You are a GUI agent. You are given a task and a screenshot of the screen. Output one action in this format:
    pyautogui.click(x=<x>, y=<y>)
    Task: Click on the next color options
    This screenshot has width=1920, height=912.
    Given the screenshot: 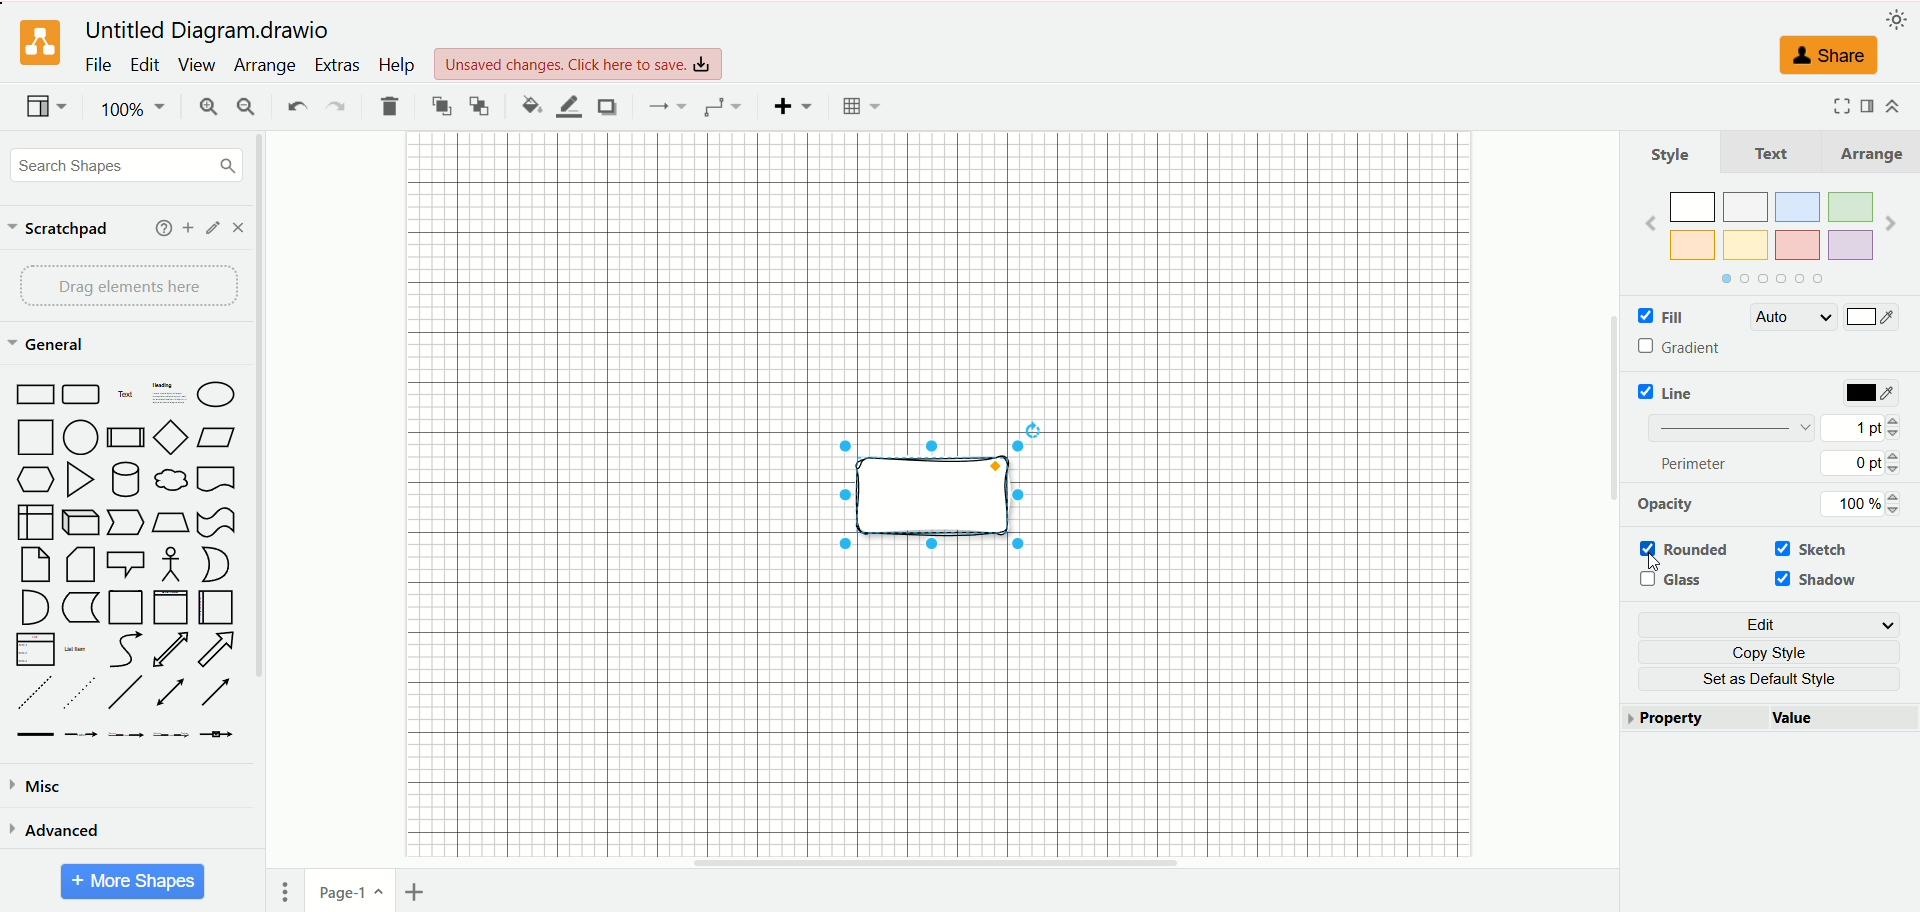 What is the action you would take?
    pyautogui.click(x=1891, y=226)
    